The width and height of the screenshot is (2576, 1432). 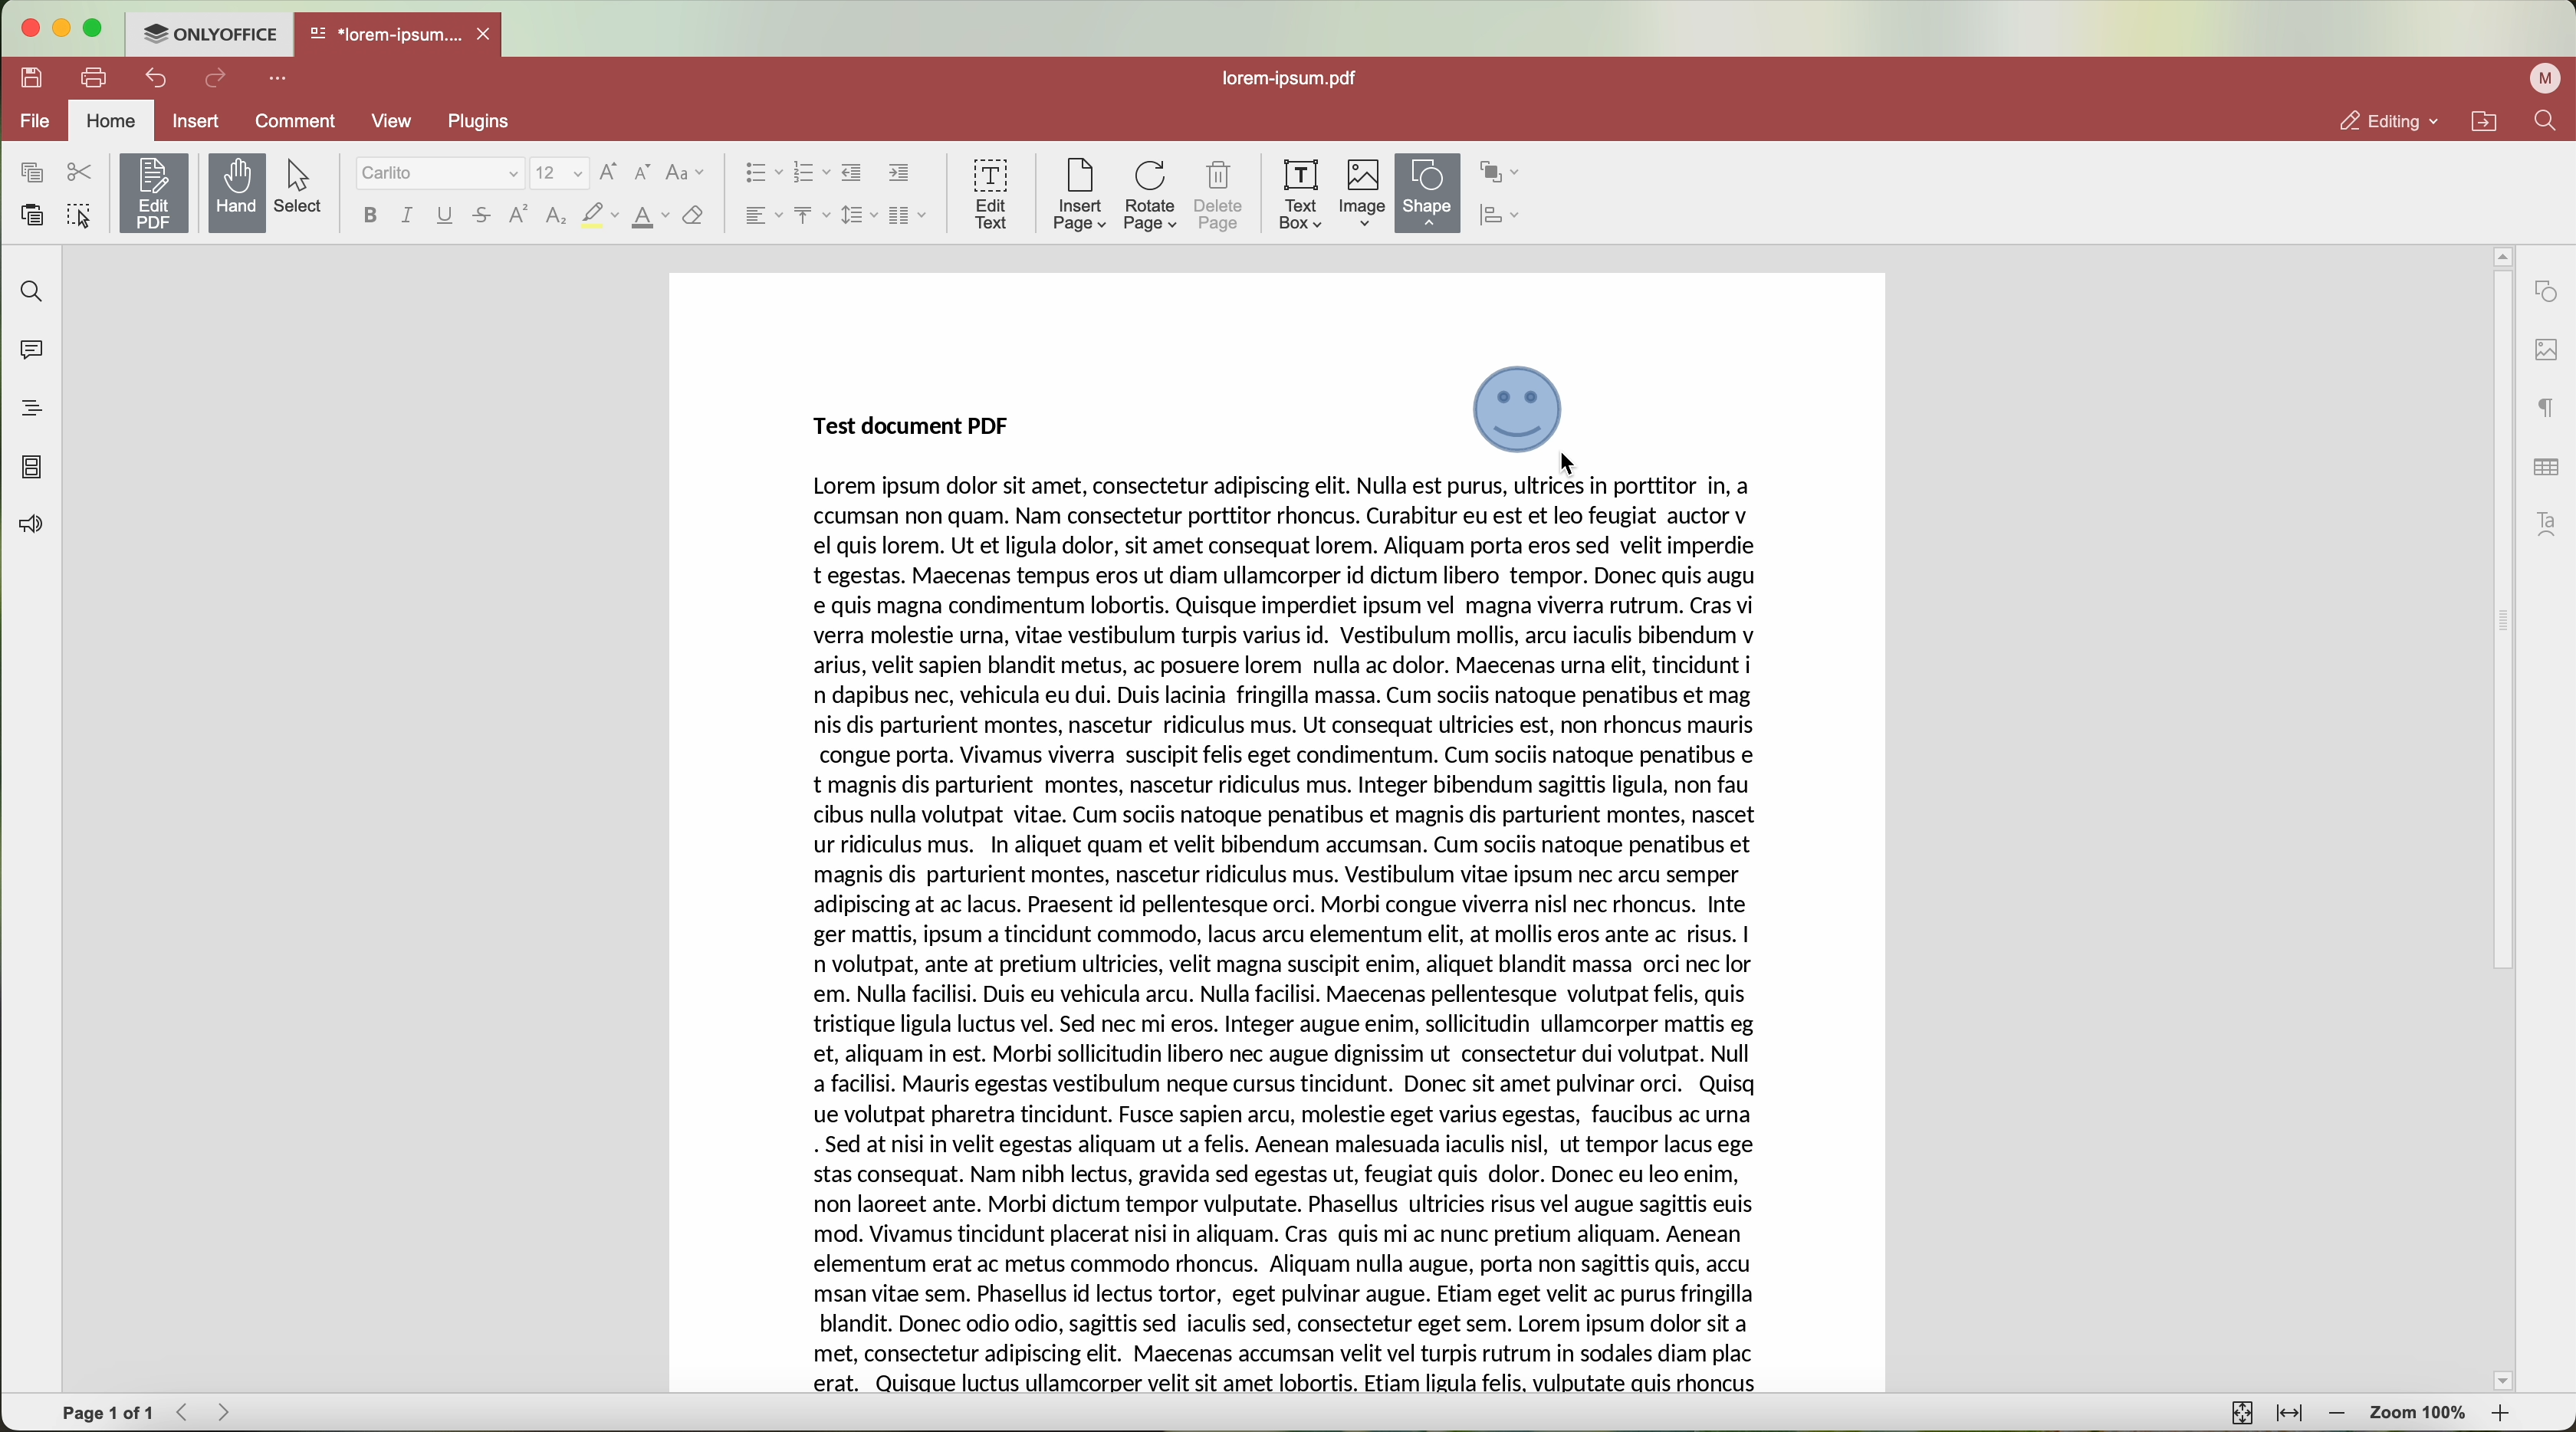 What do you see at coordinates (905, 423) in the screenshot?
I see `Test Document PDF` at bounding box center [905, 423].